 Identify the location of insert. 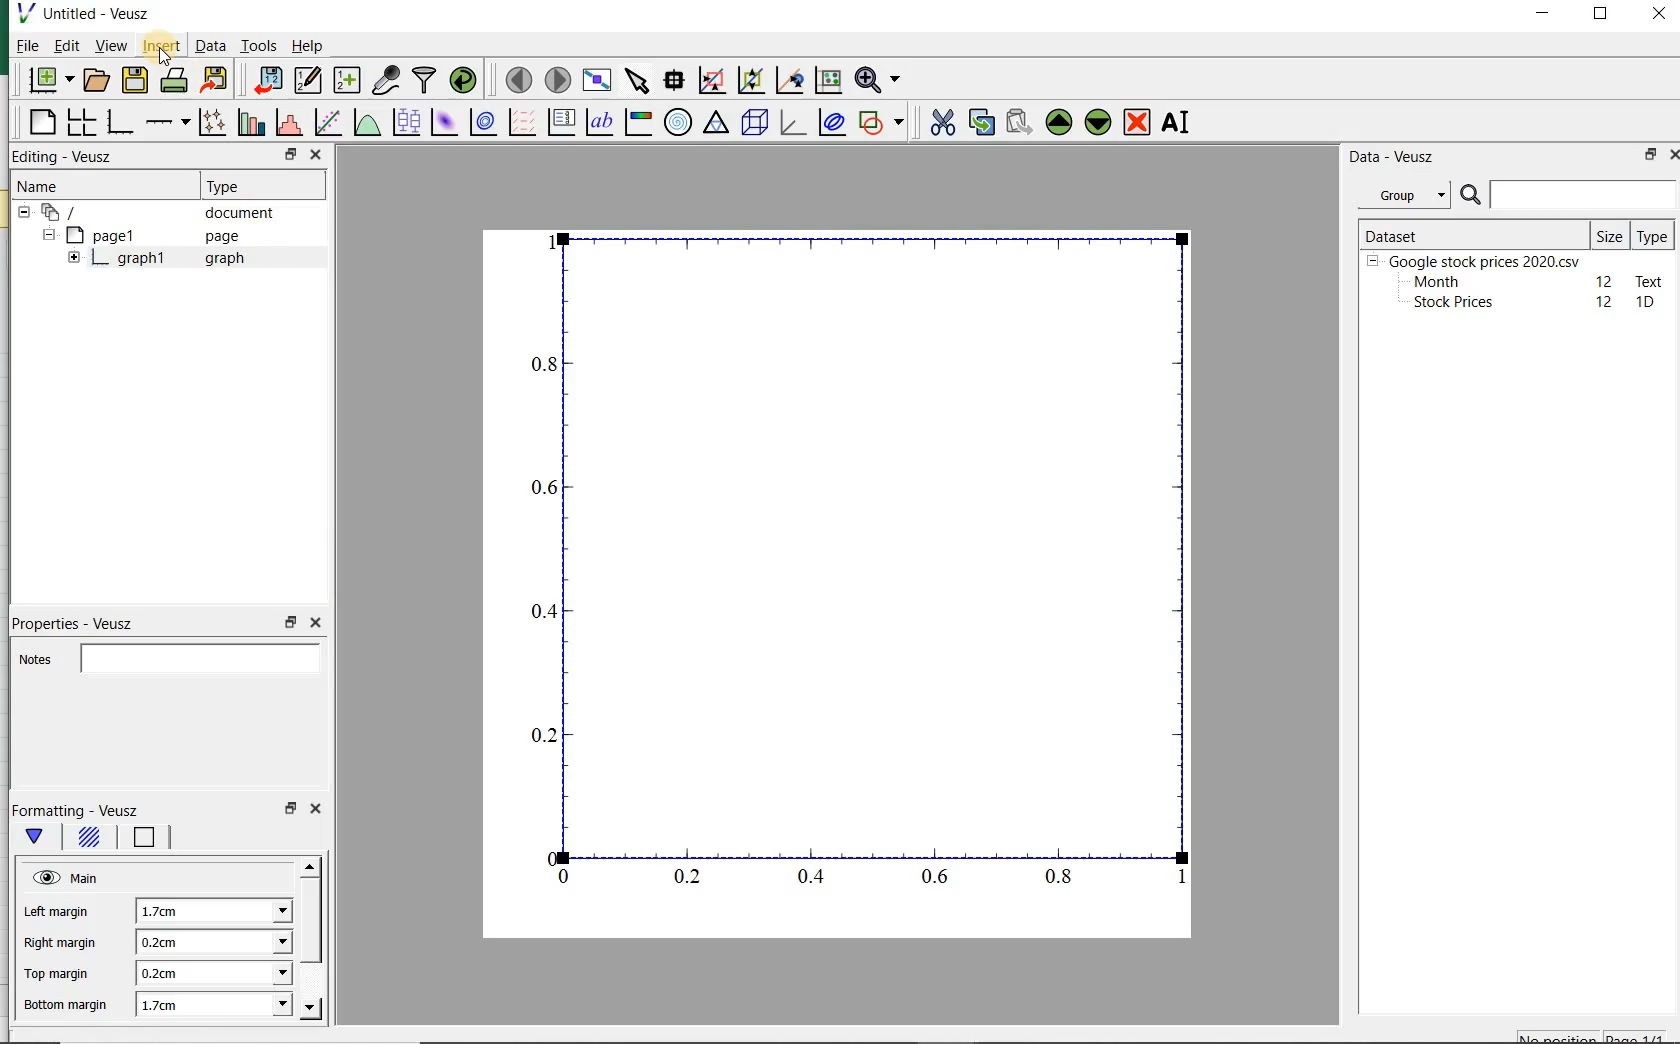
(161, 47).